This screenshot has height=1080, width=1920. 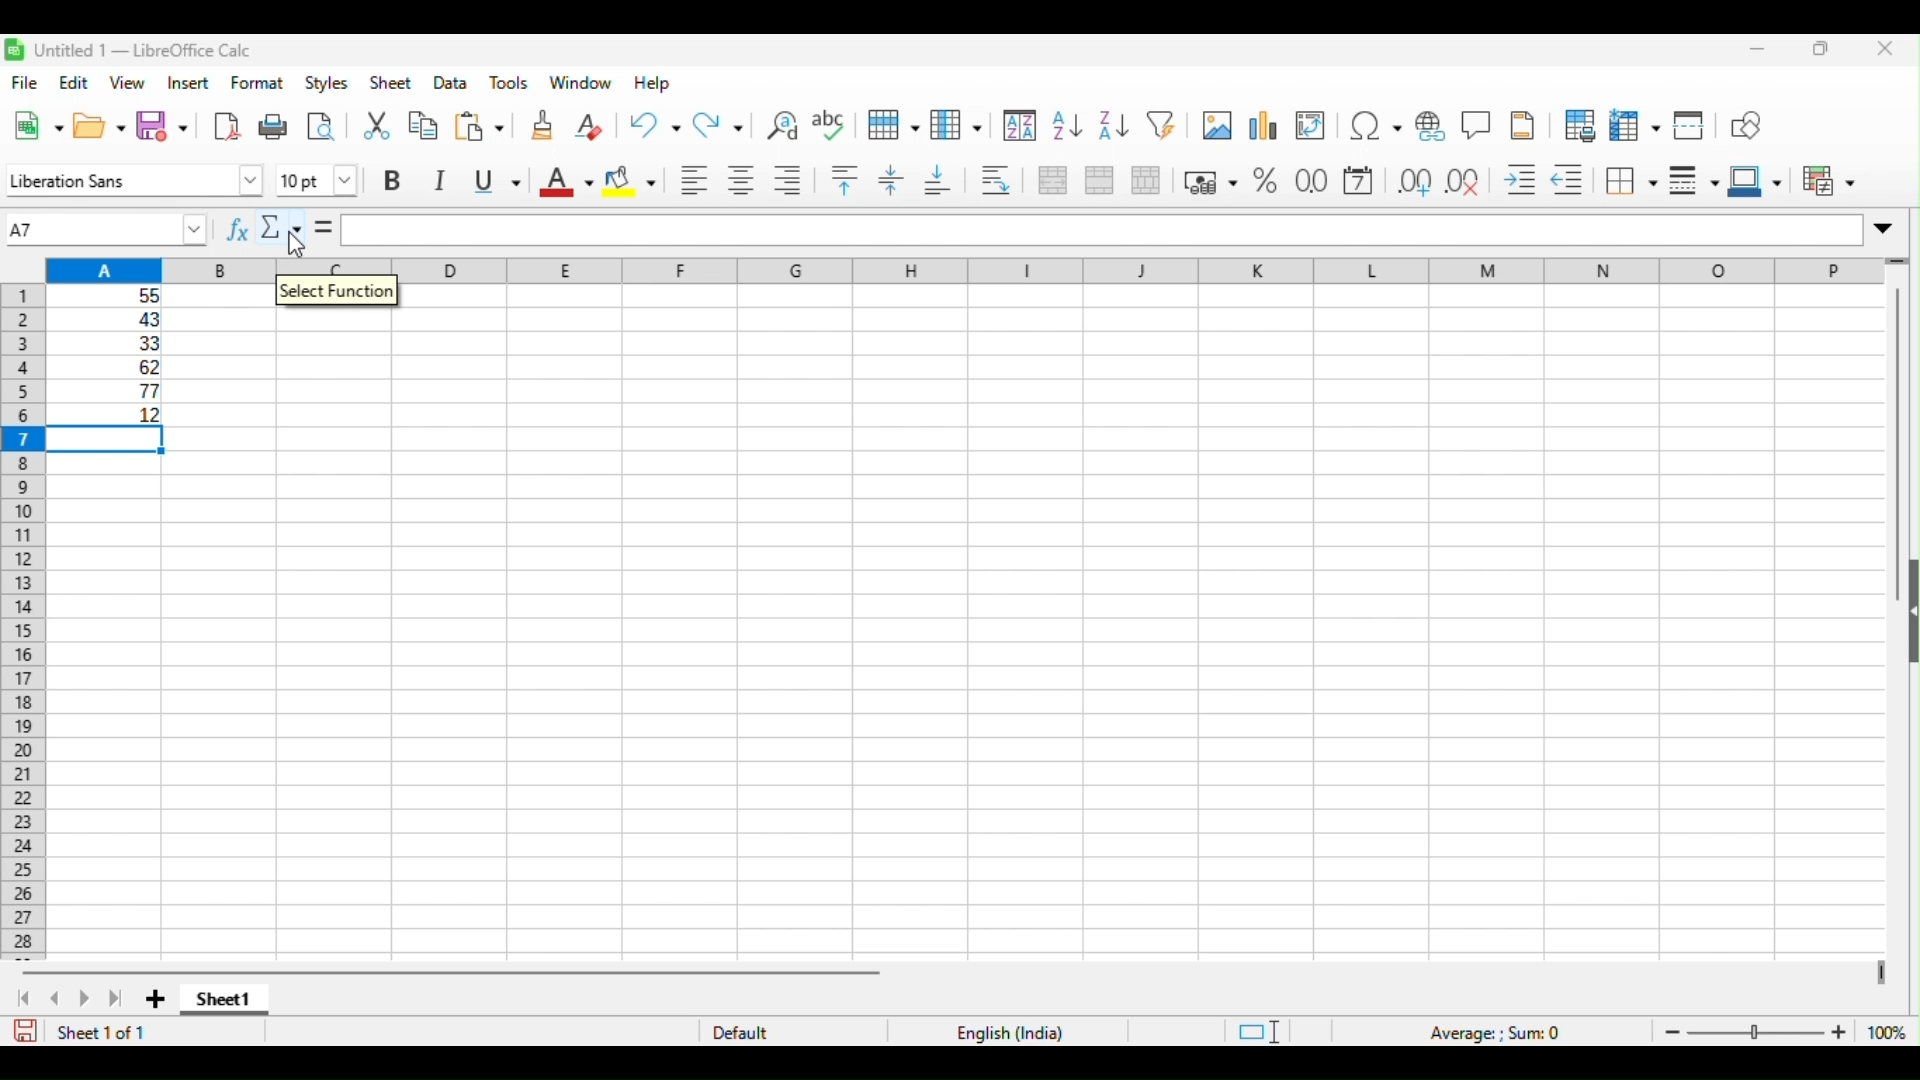 I want to click on show or hide sidebar, so click(x=1908, y=616).